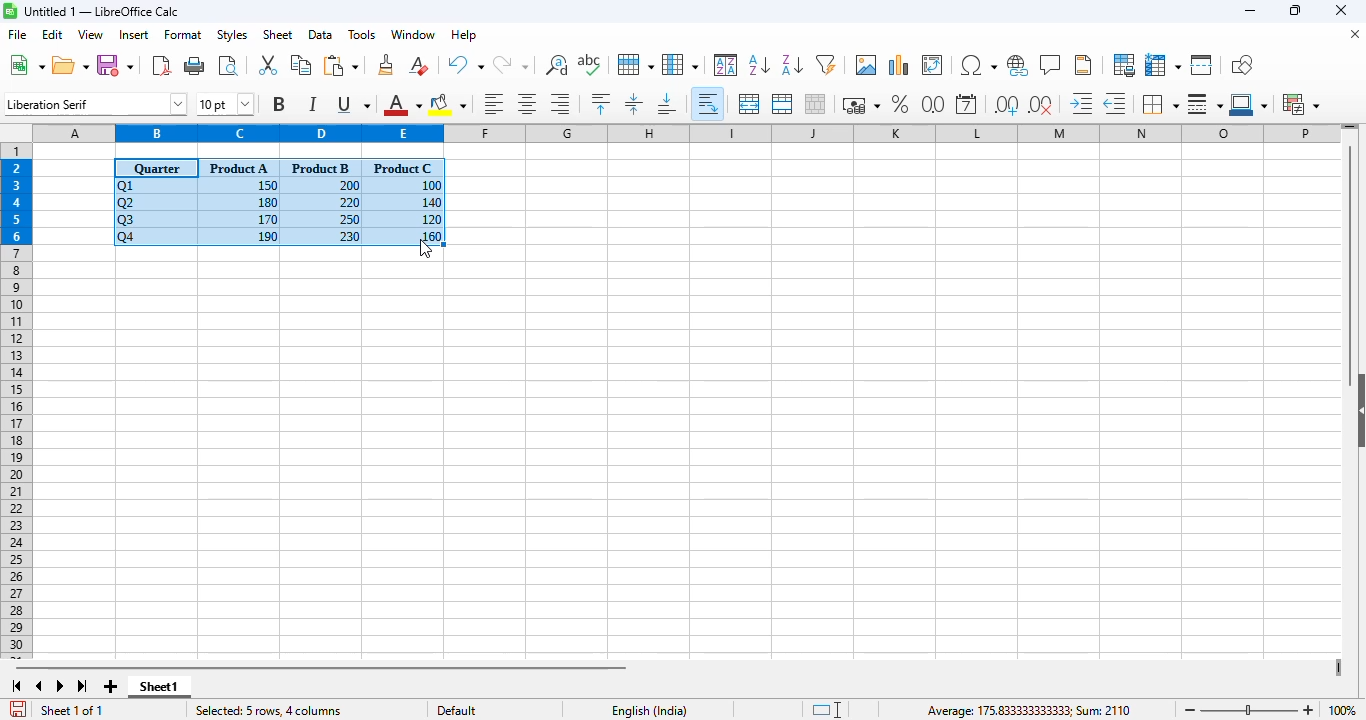 This screenshot has width=1366, height=720. I want to click on merge cells, so click(782, 103).